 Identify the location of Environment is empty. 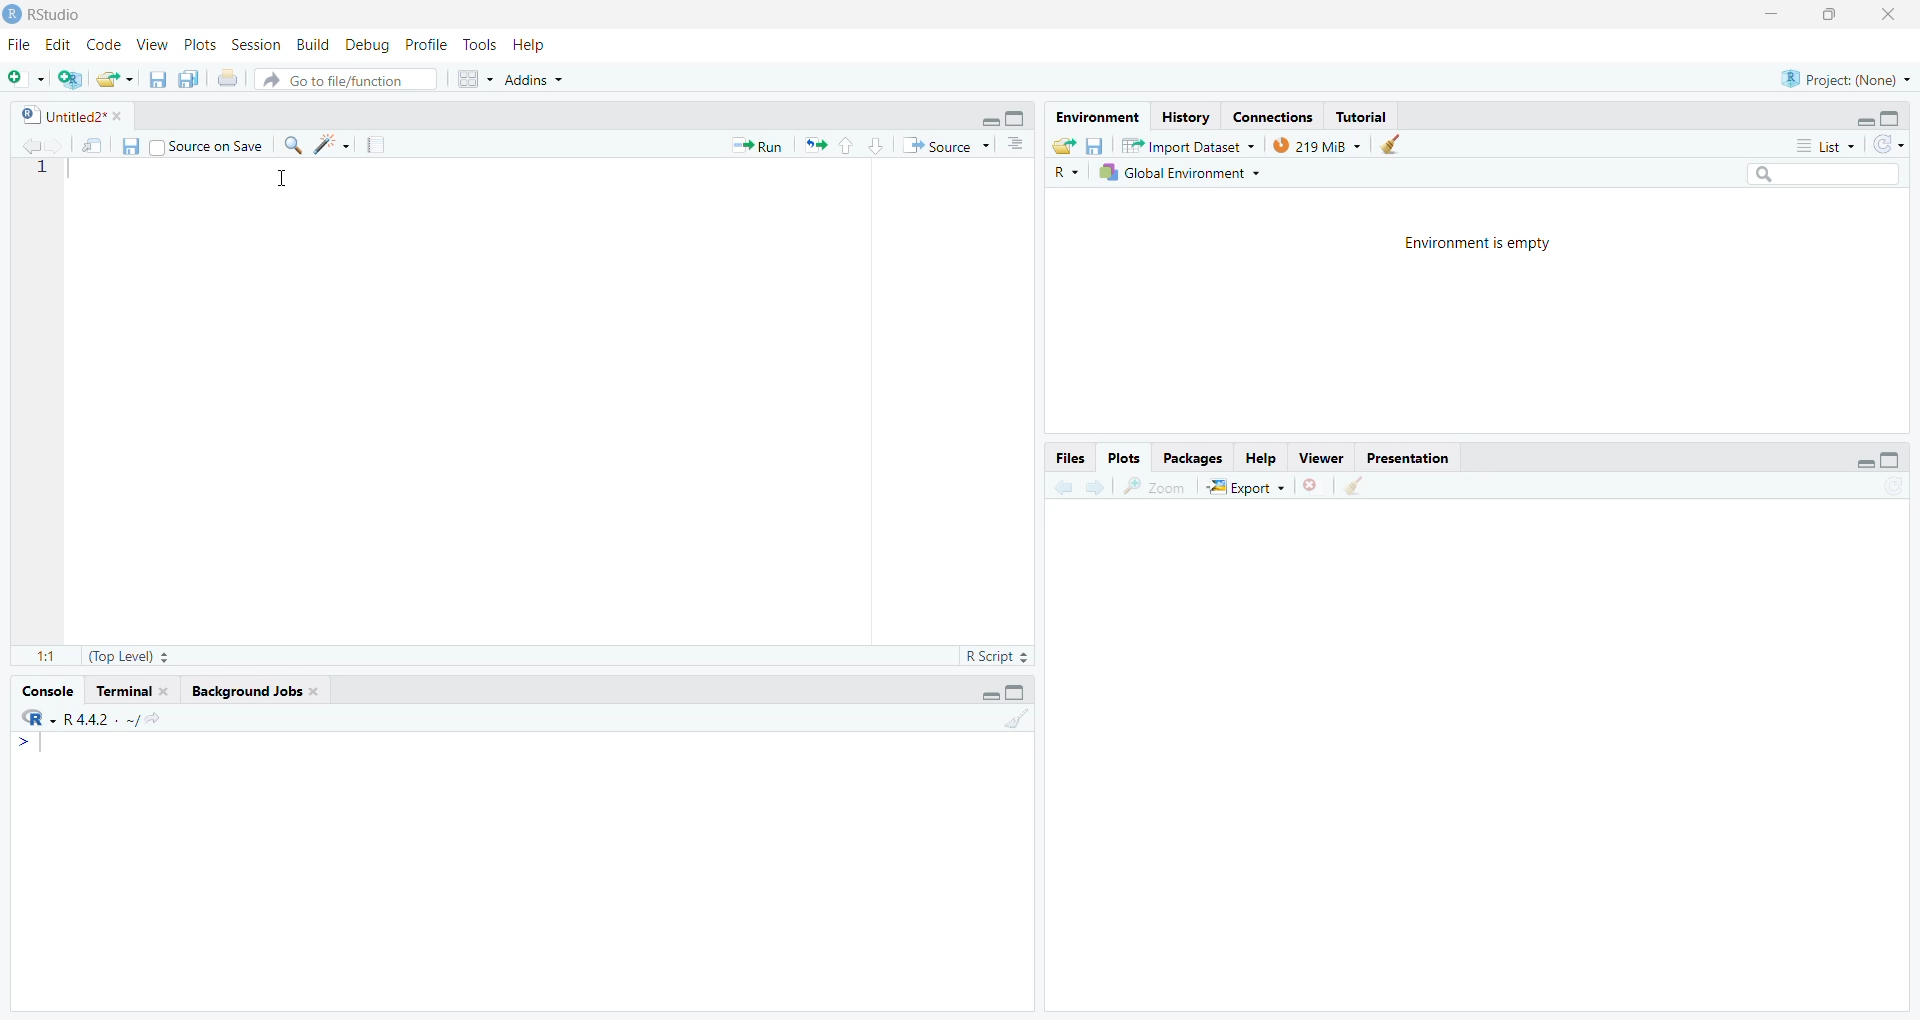
(1479, 244).